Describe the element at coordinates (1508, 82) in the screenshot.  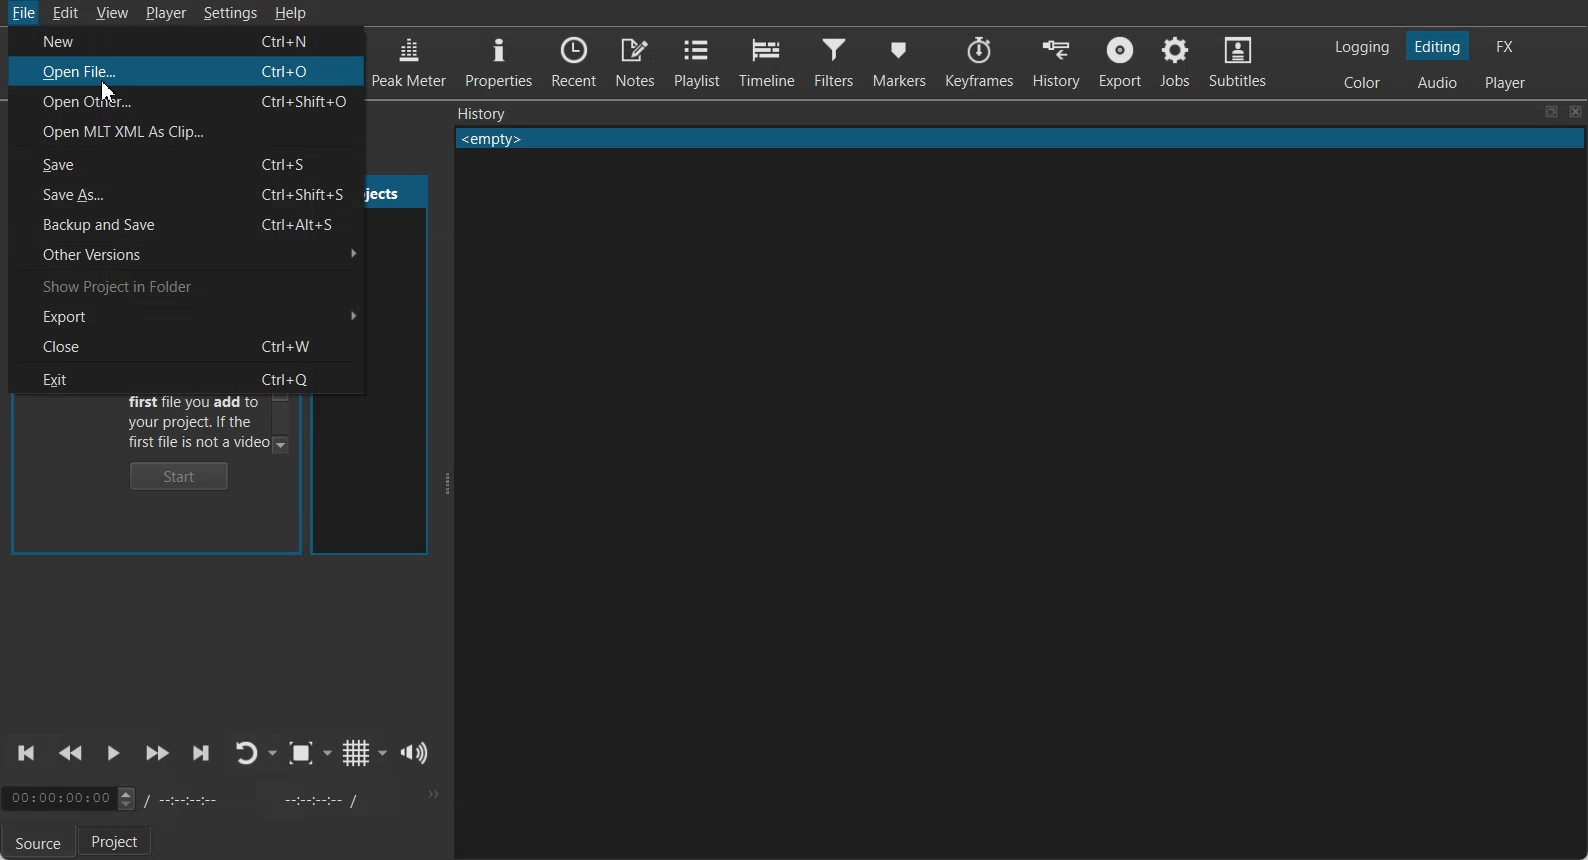
I see `Switching to Player Only Layout` at that location.